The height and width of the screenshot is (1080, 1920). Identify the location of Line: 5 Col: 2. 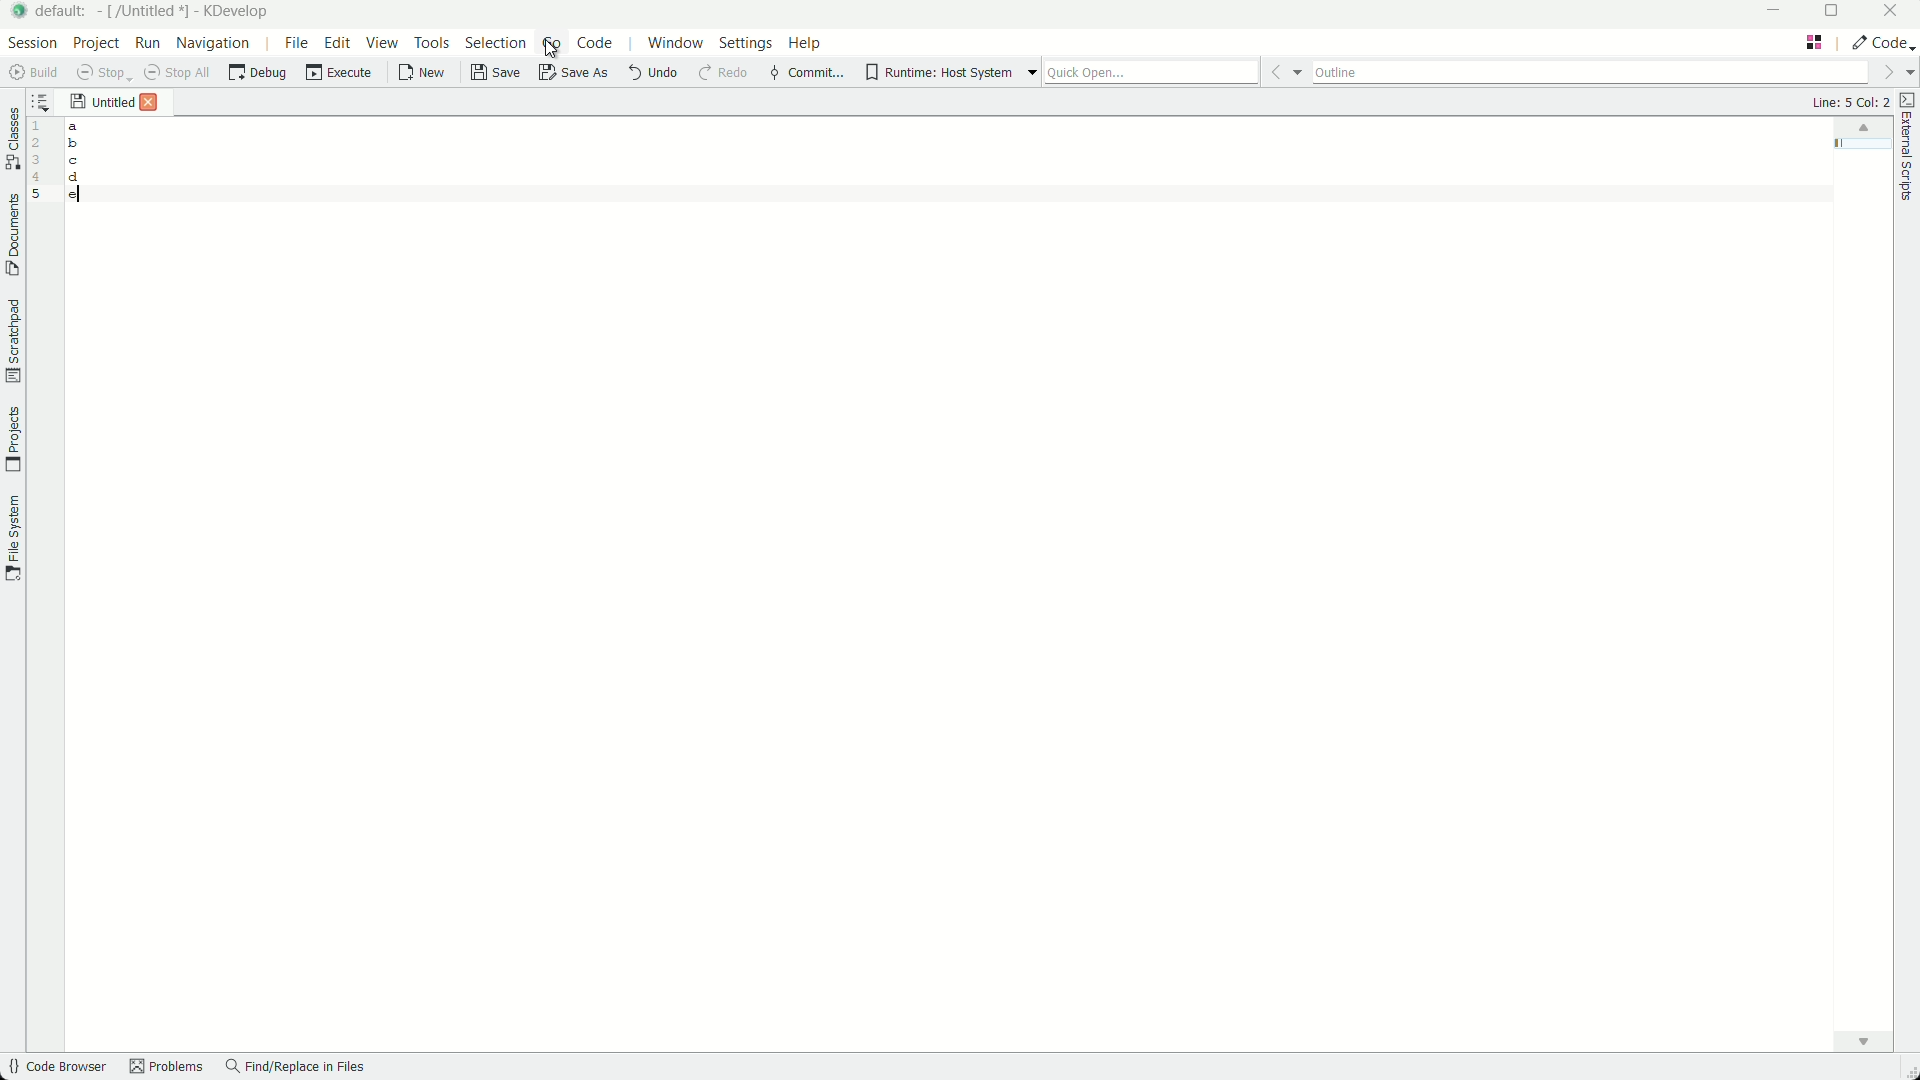
(1846, 102).